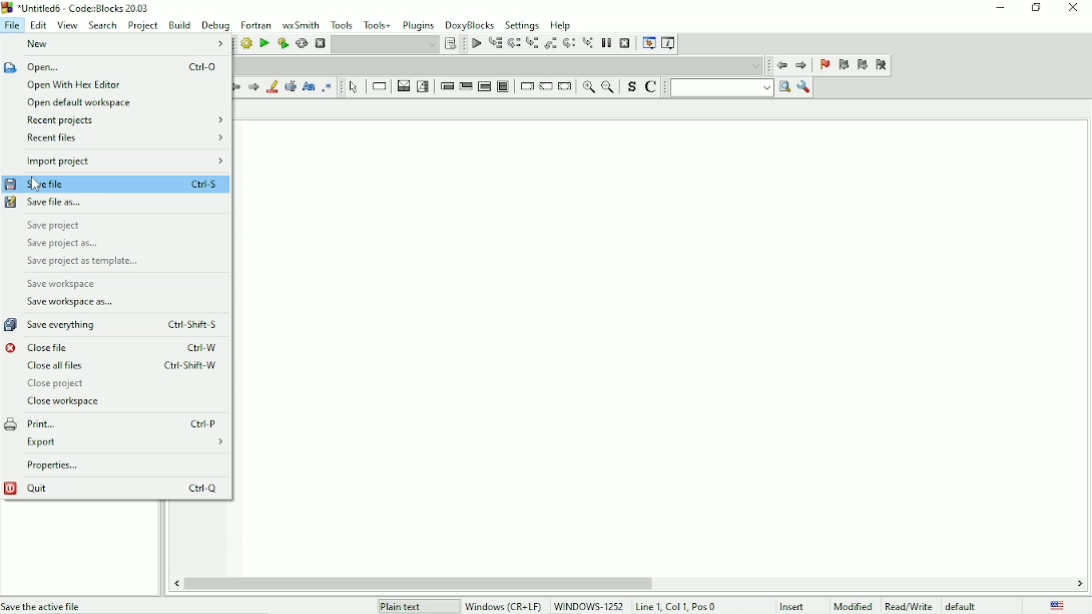  I want to click on Restore down, so click(1037, 8).